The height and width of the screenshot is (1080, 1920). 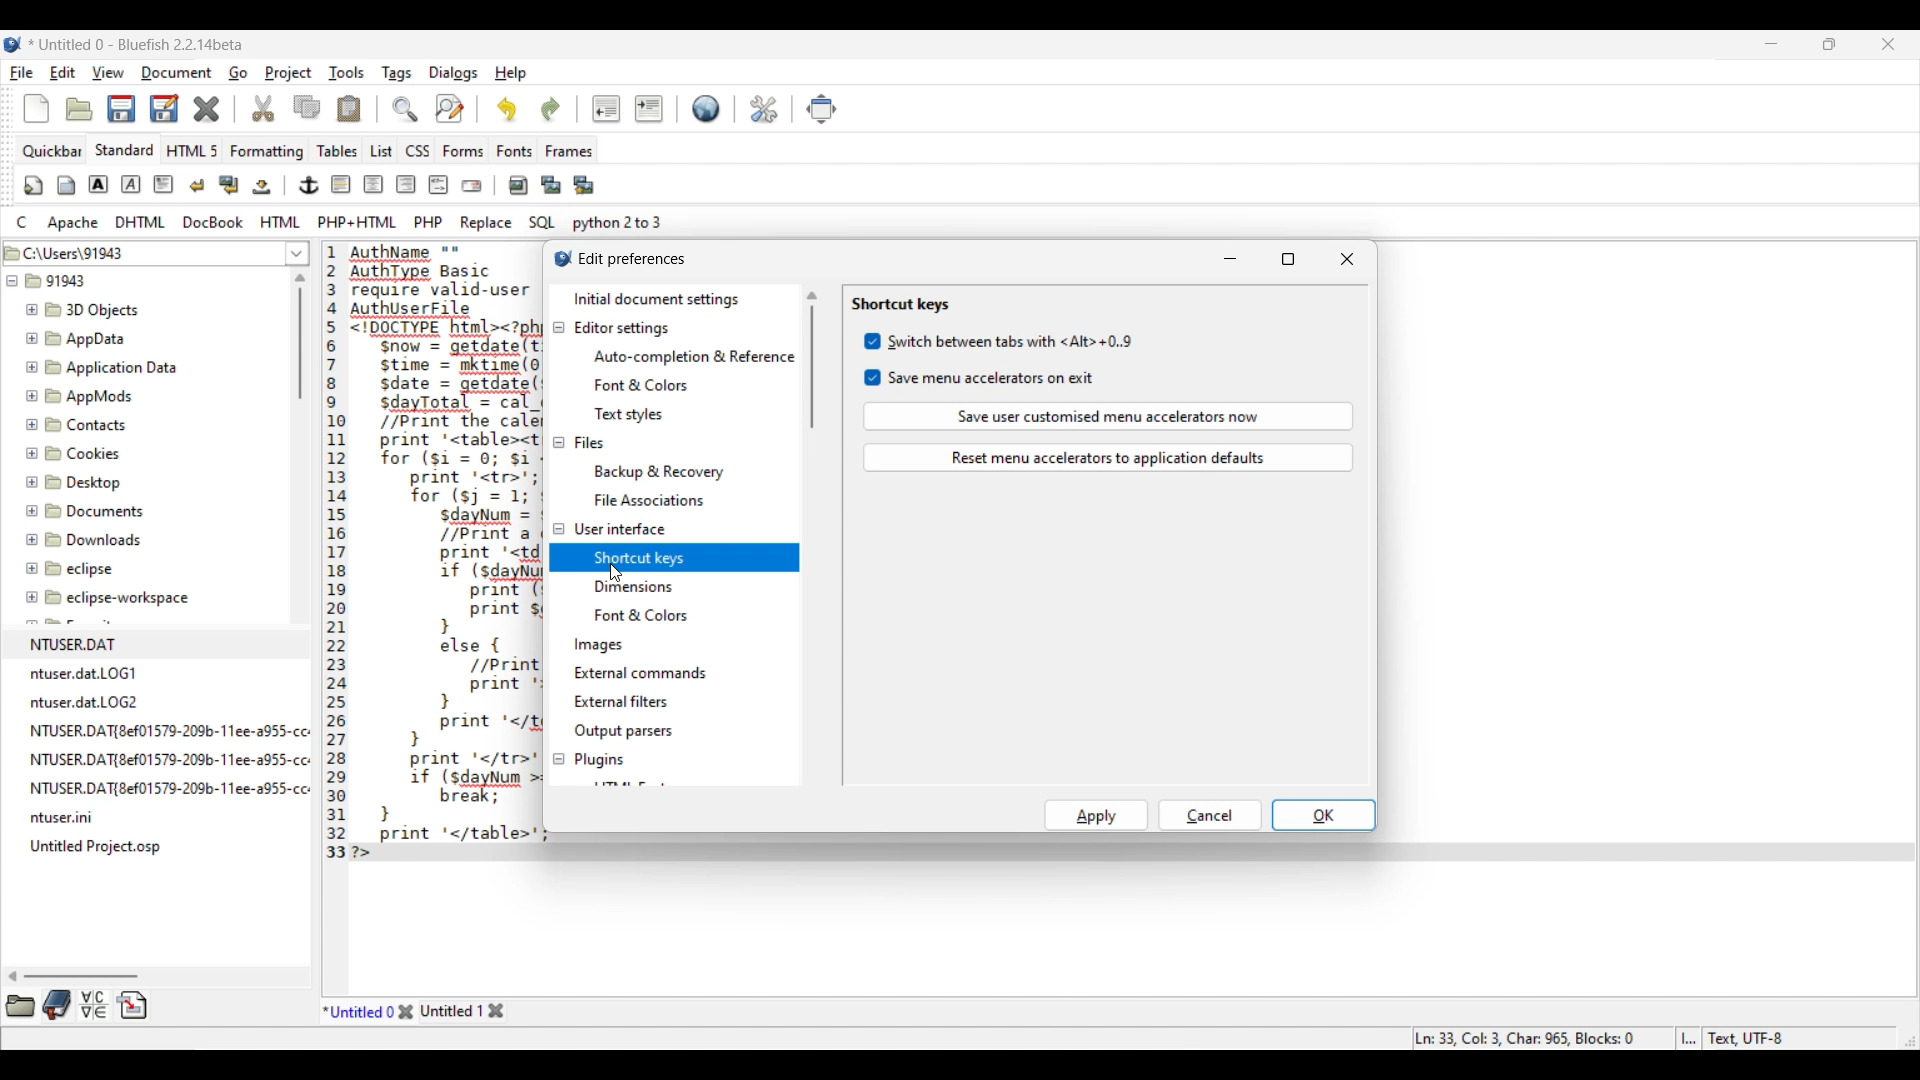 What do you see at coordinates (79, 337) in the screenshot?
I see `AppData` at bounding box center [79, 337].